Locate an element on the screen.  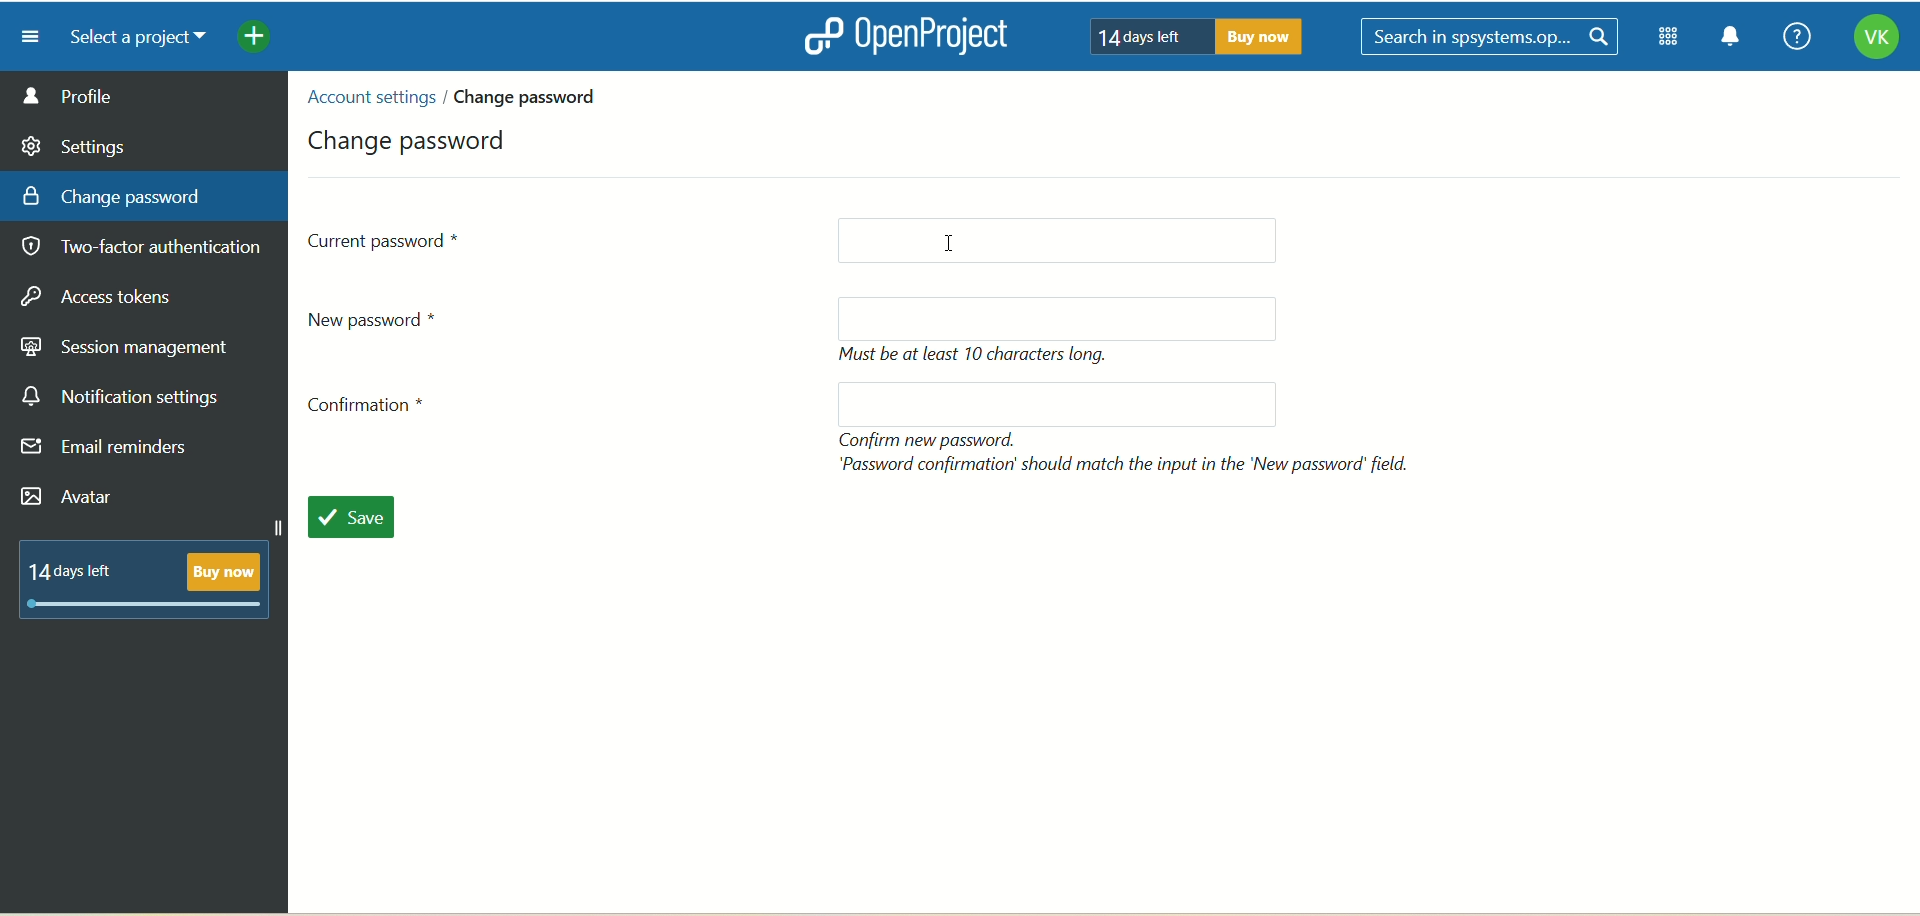
search is located at coordinates (1493, 38).